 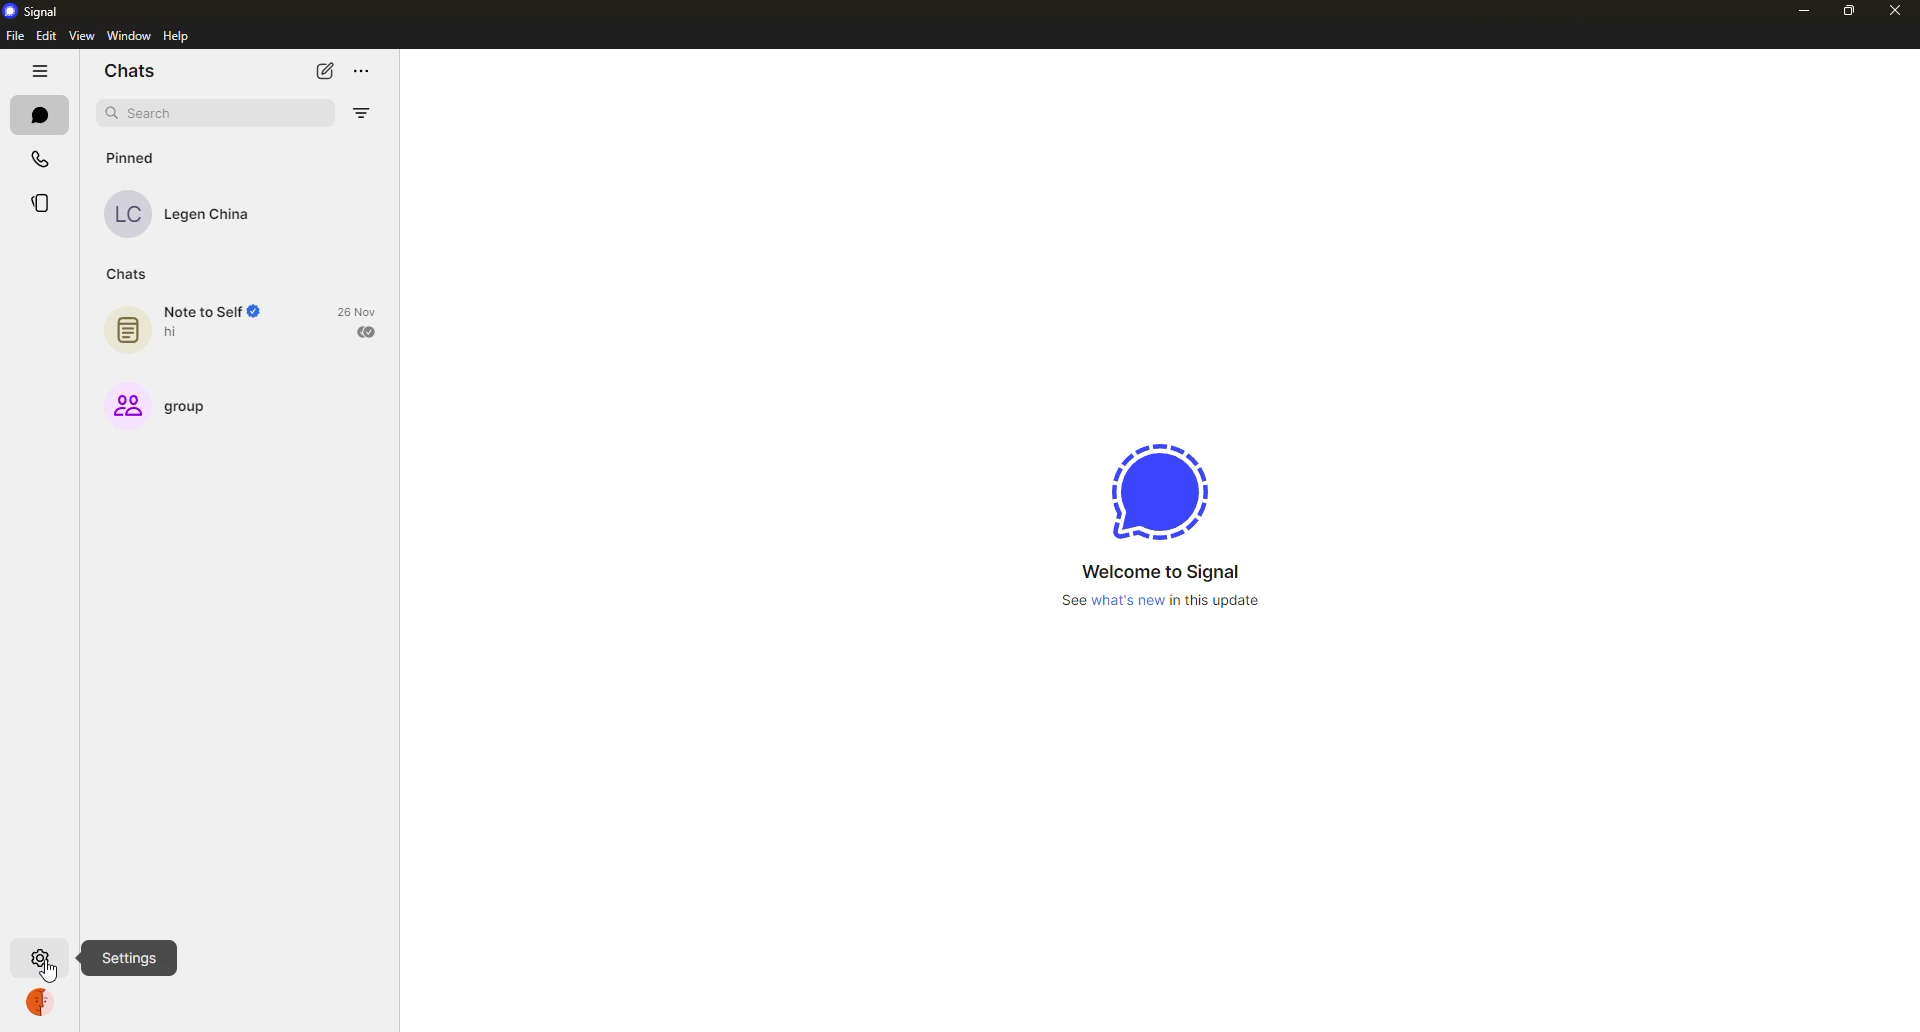 I want to click on chats, so click(x=39, y=113).